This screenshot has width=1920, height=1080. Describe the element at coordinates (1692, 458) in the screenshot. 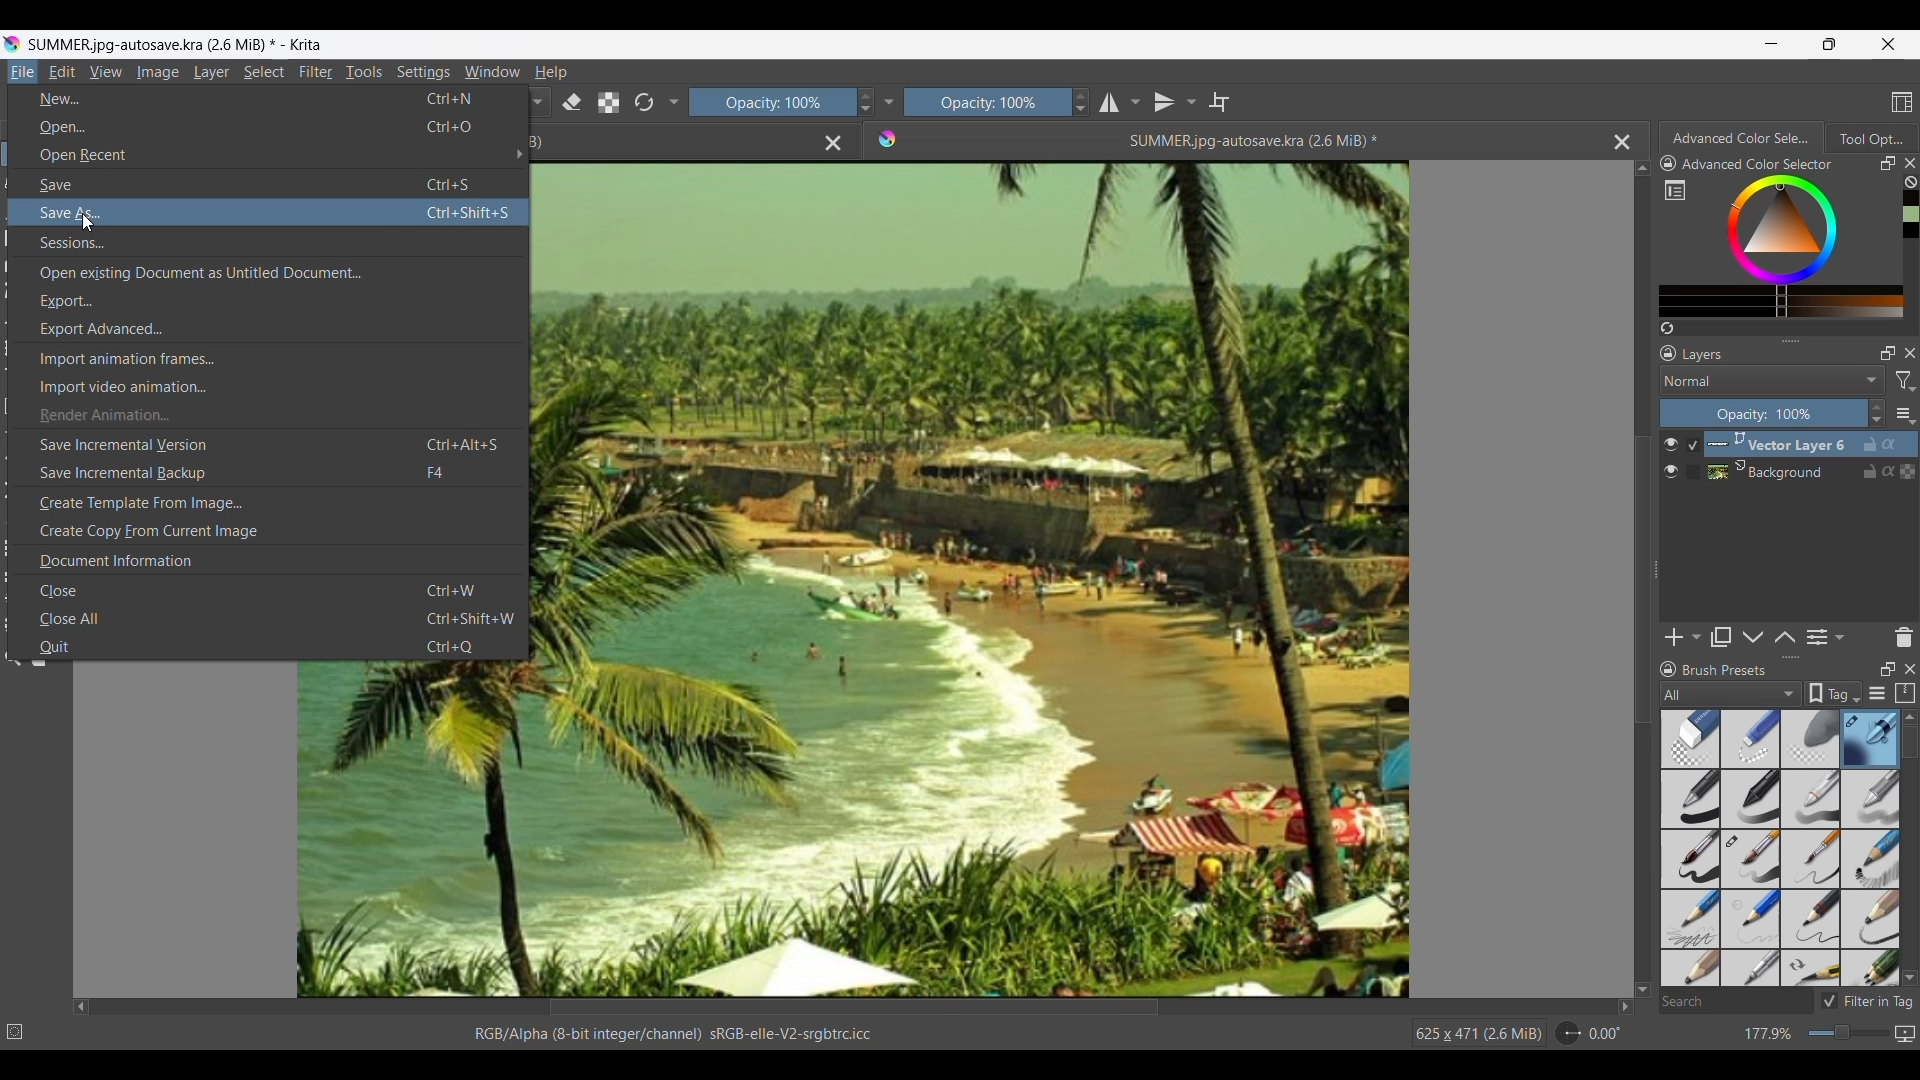

I see `Indicates current selection` at that location.